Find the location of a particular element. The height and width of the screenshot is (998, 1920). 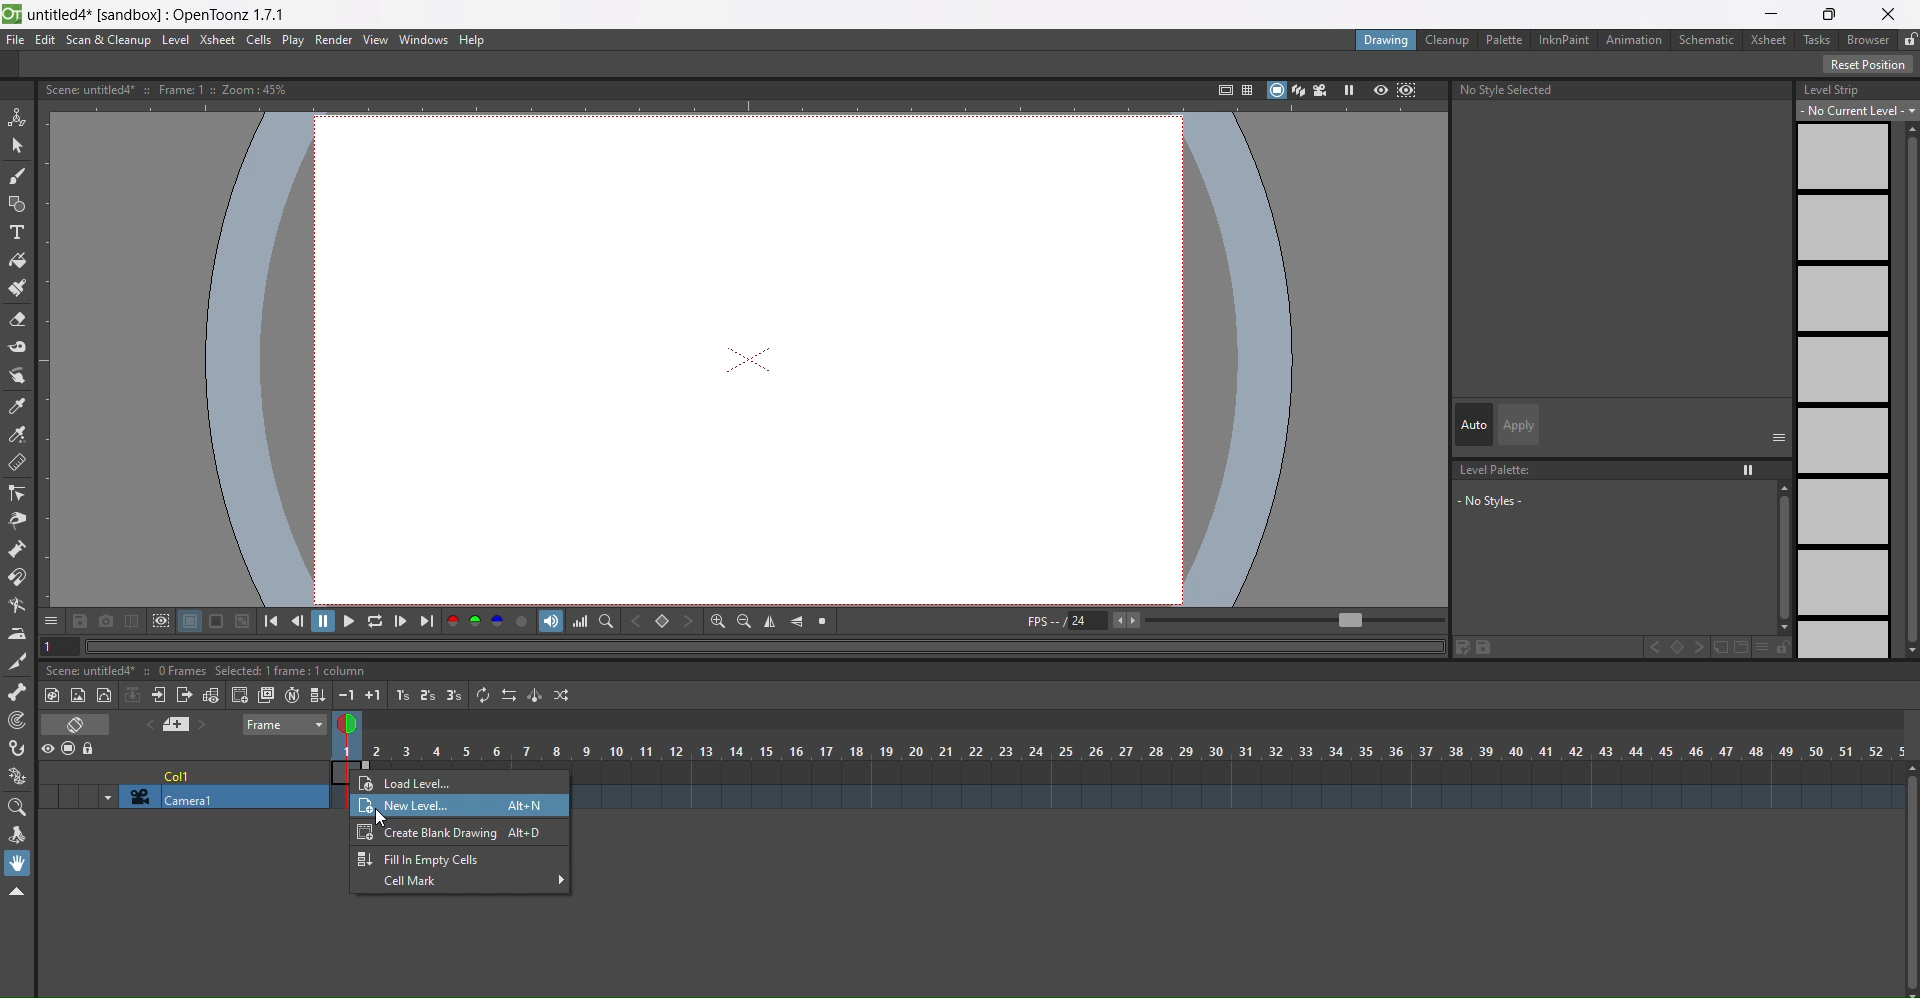

last frame is located at coordinates (427, 621).